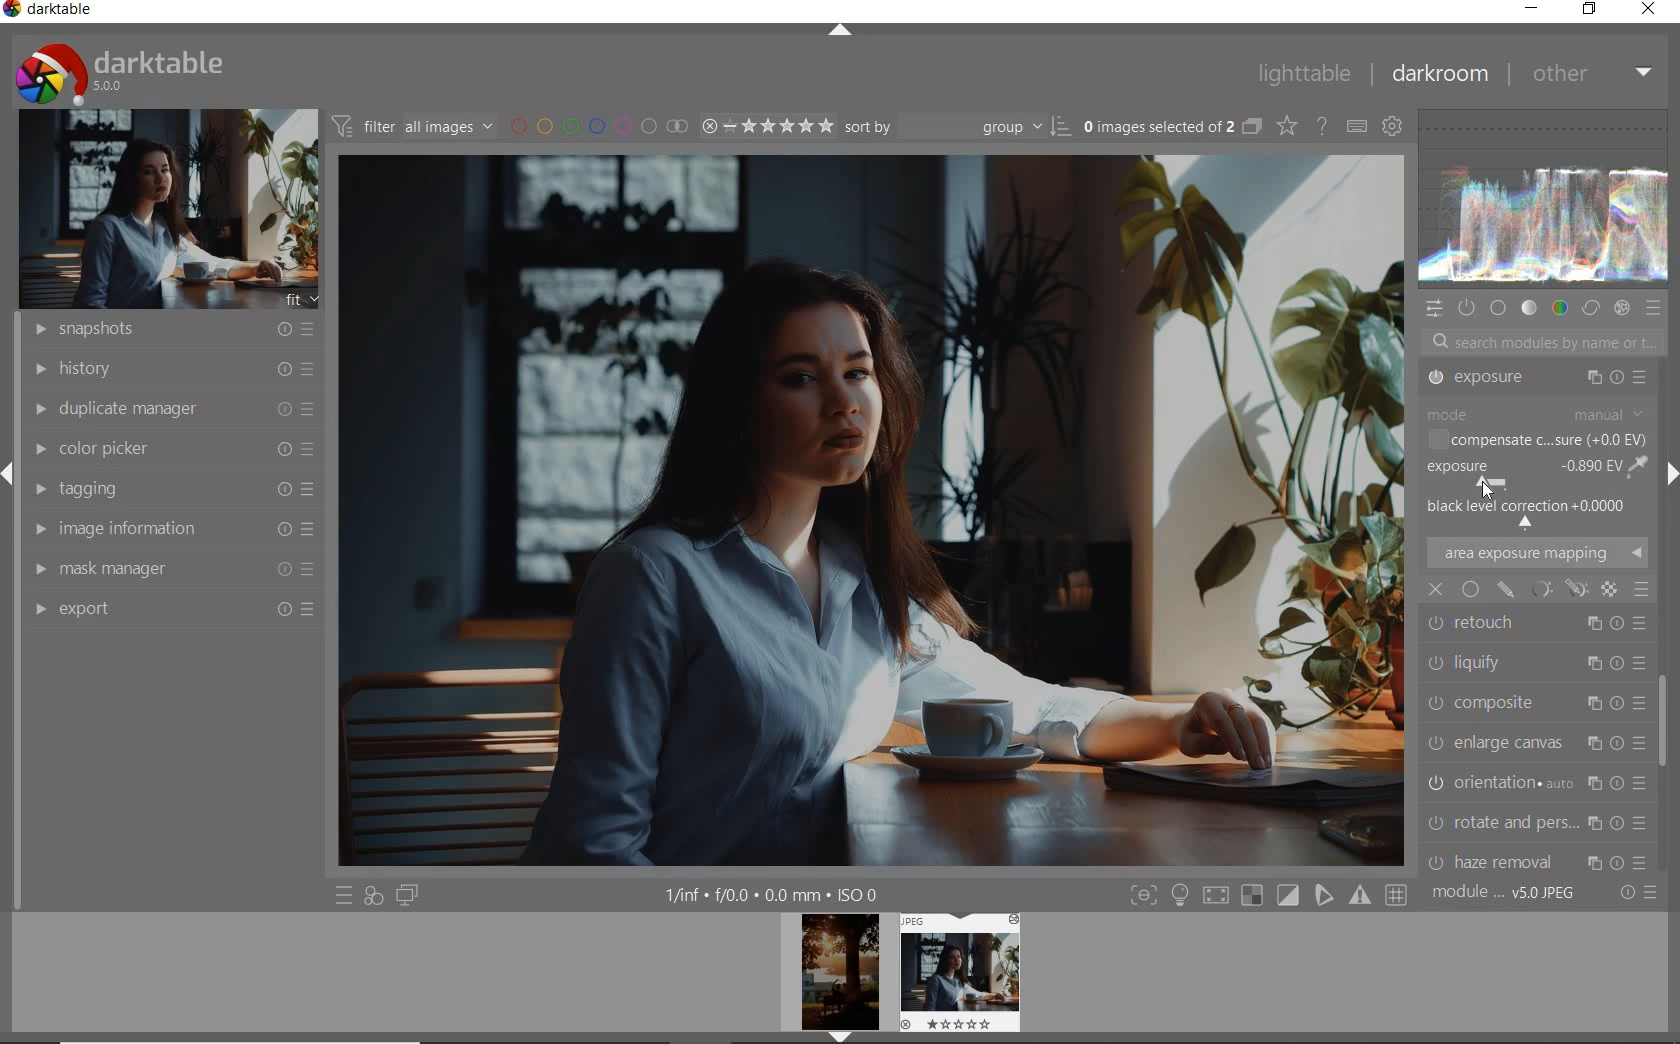 Image resolution: width=1680 pixels, height=1044 pixels. Describe the element at coordinates (169, 487) in the screenshot. I see `TAGGING` at that location.